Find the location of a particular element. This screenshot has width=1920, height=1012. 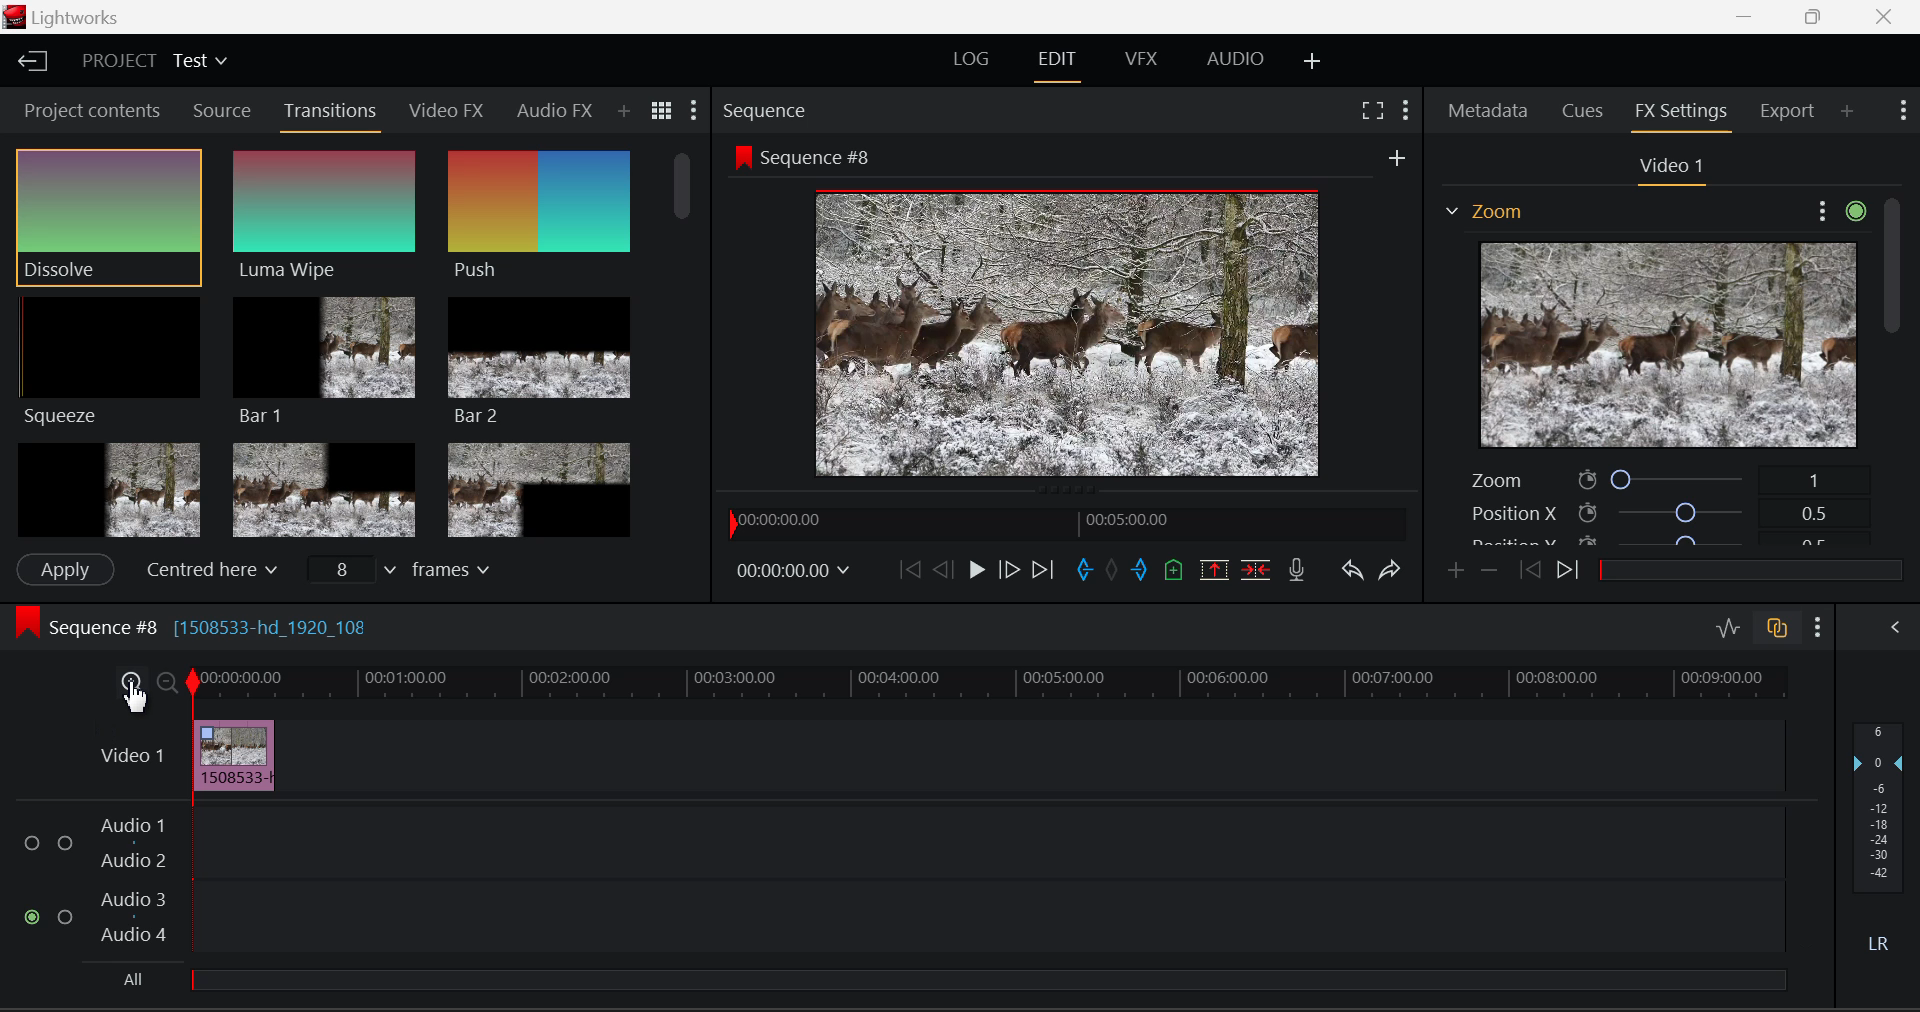

Left Right Sound Button is located at coordinates (1878, 944).